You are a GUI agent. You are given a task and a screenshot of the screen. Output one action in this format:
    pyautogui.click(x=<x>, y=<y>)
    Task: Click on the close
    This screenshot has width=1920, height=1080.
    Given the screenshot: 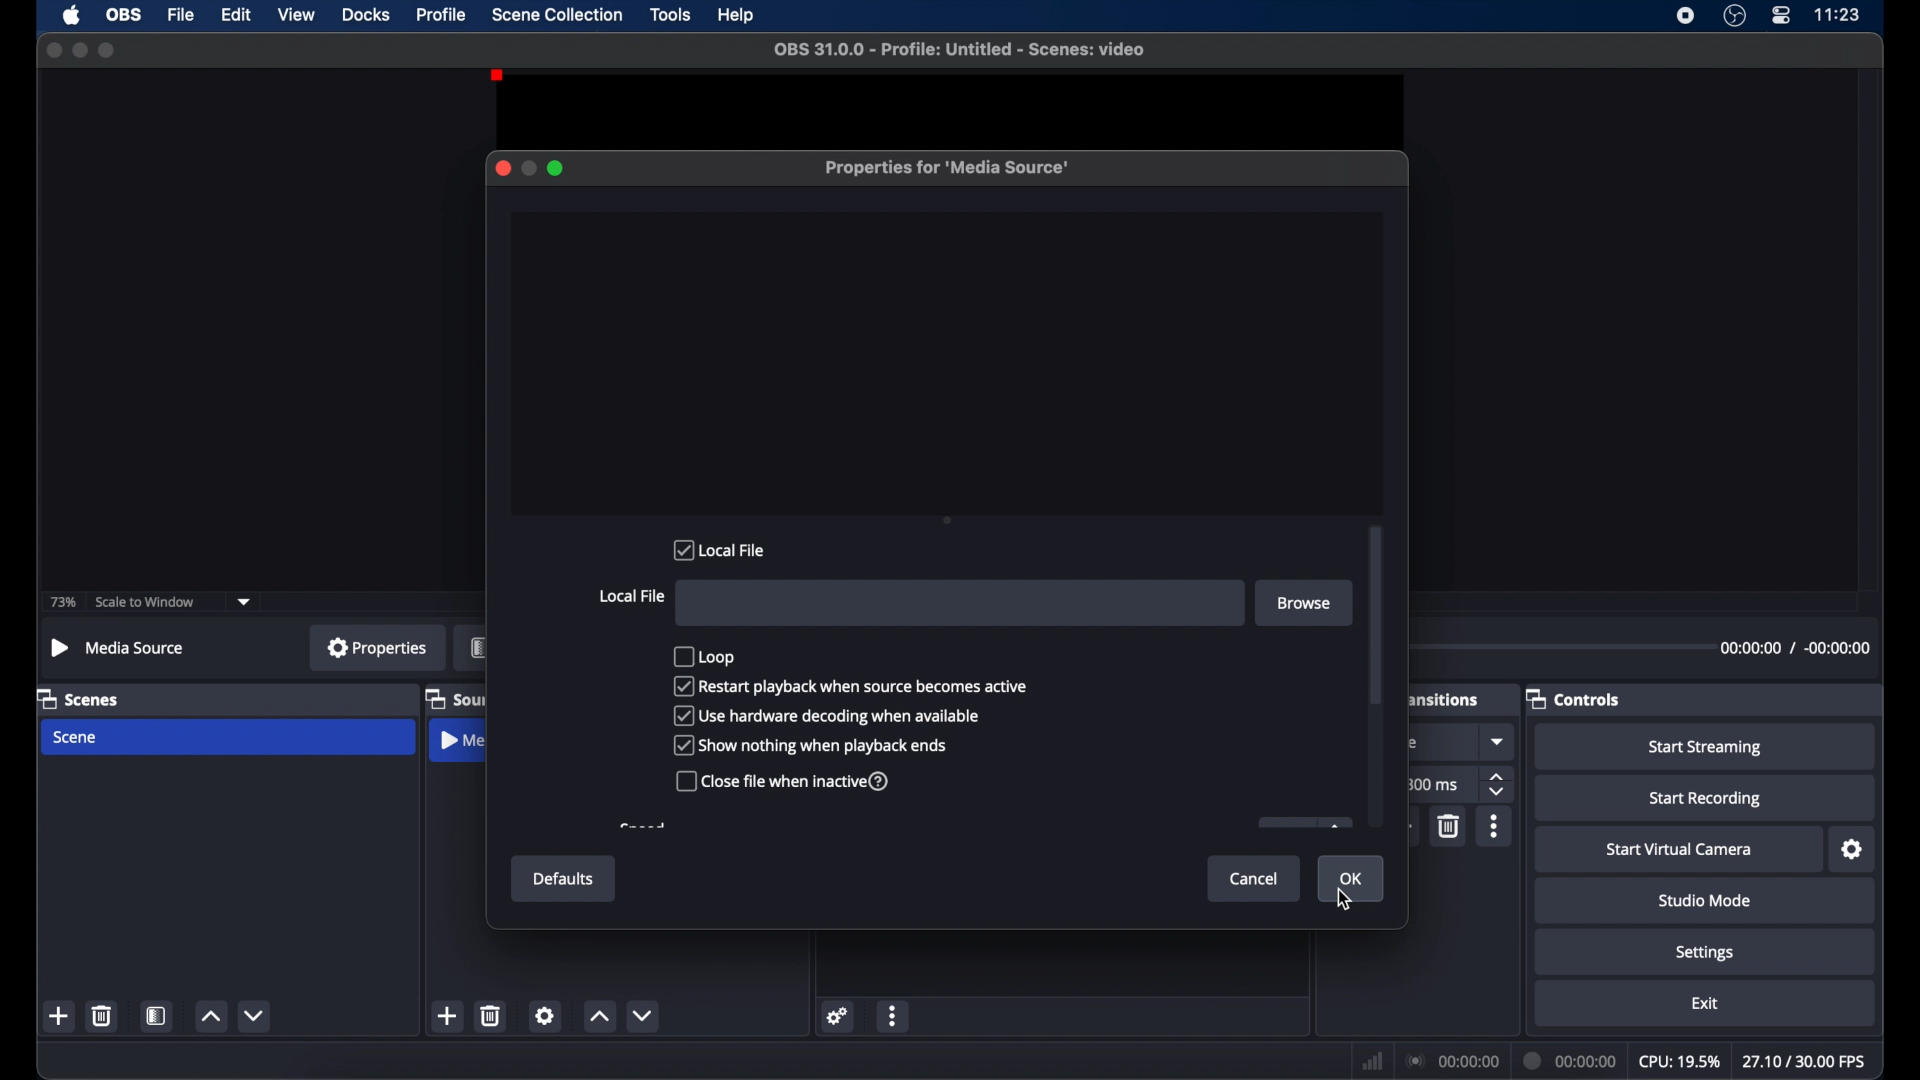 What is the action you would take?
    pyautogui.click(x=53, y=49)
    